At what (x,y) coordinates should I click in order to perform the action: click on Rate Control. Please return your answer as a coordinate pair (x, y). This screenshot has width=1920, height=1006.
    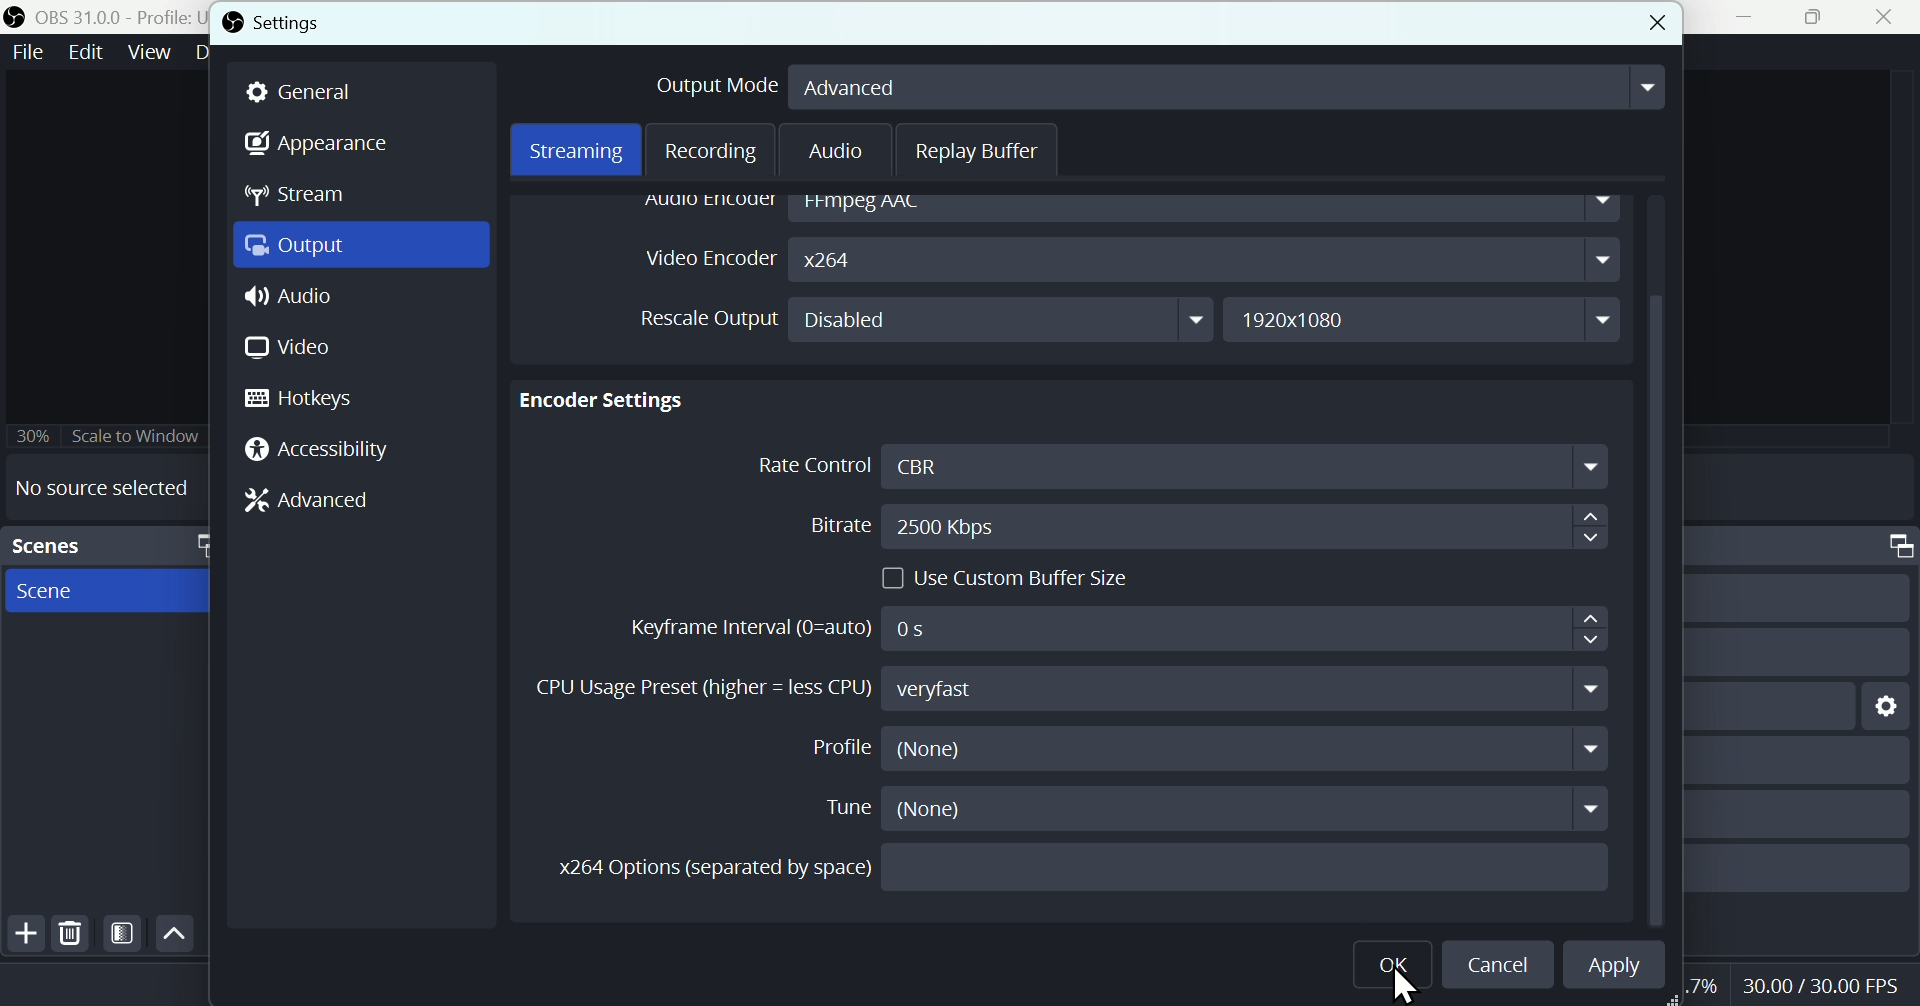
    Looking at the image, I should click on (1180, 468).